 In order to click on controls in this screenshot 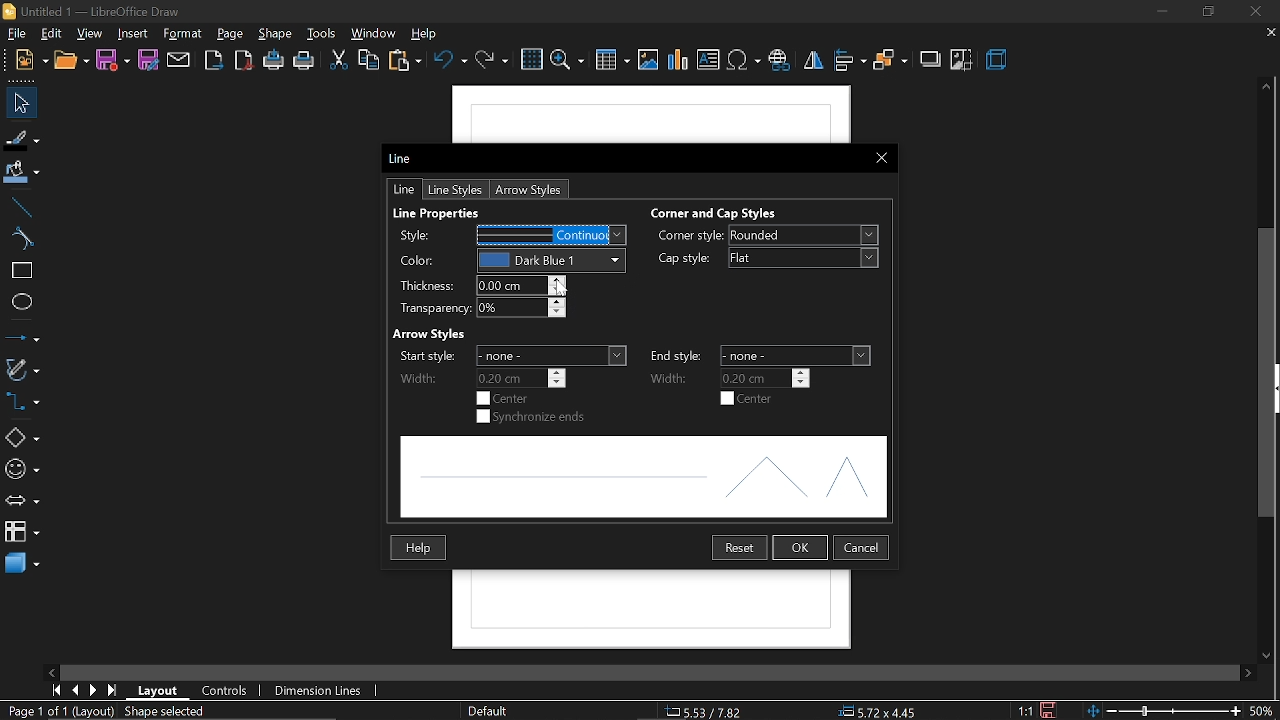, I will do `click(230, 692)`.